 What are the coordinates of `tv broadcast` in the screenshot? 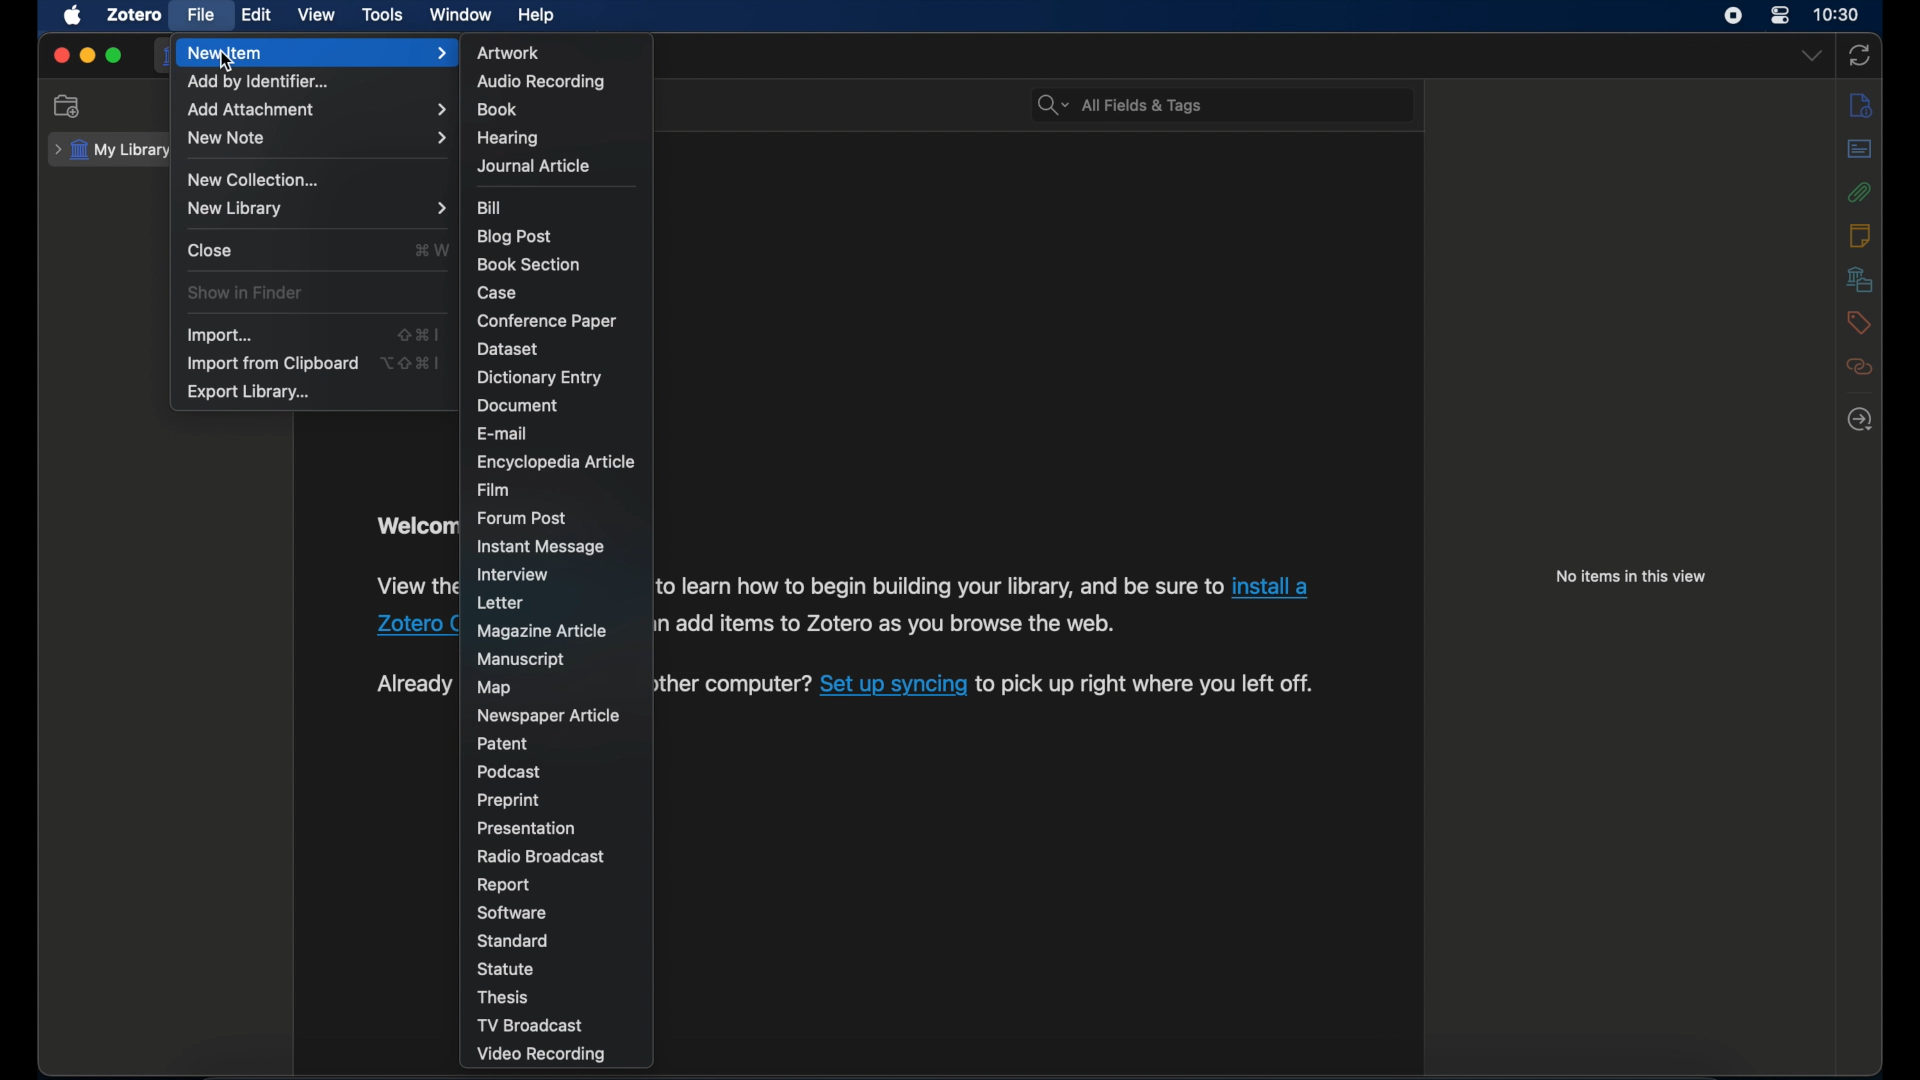 It's located at (530, 1025).